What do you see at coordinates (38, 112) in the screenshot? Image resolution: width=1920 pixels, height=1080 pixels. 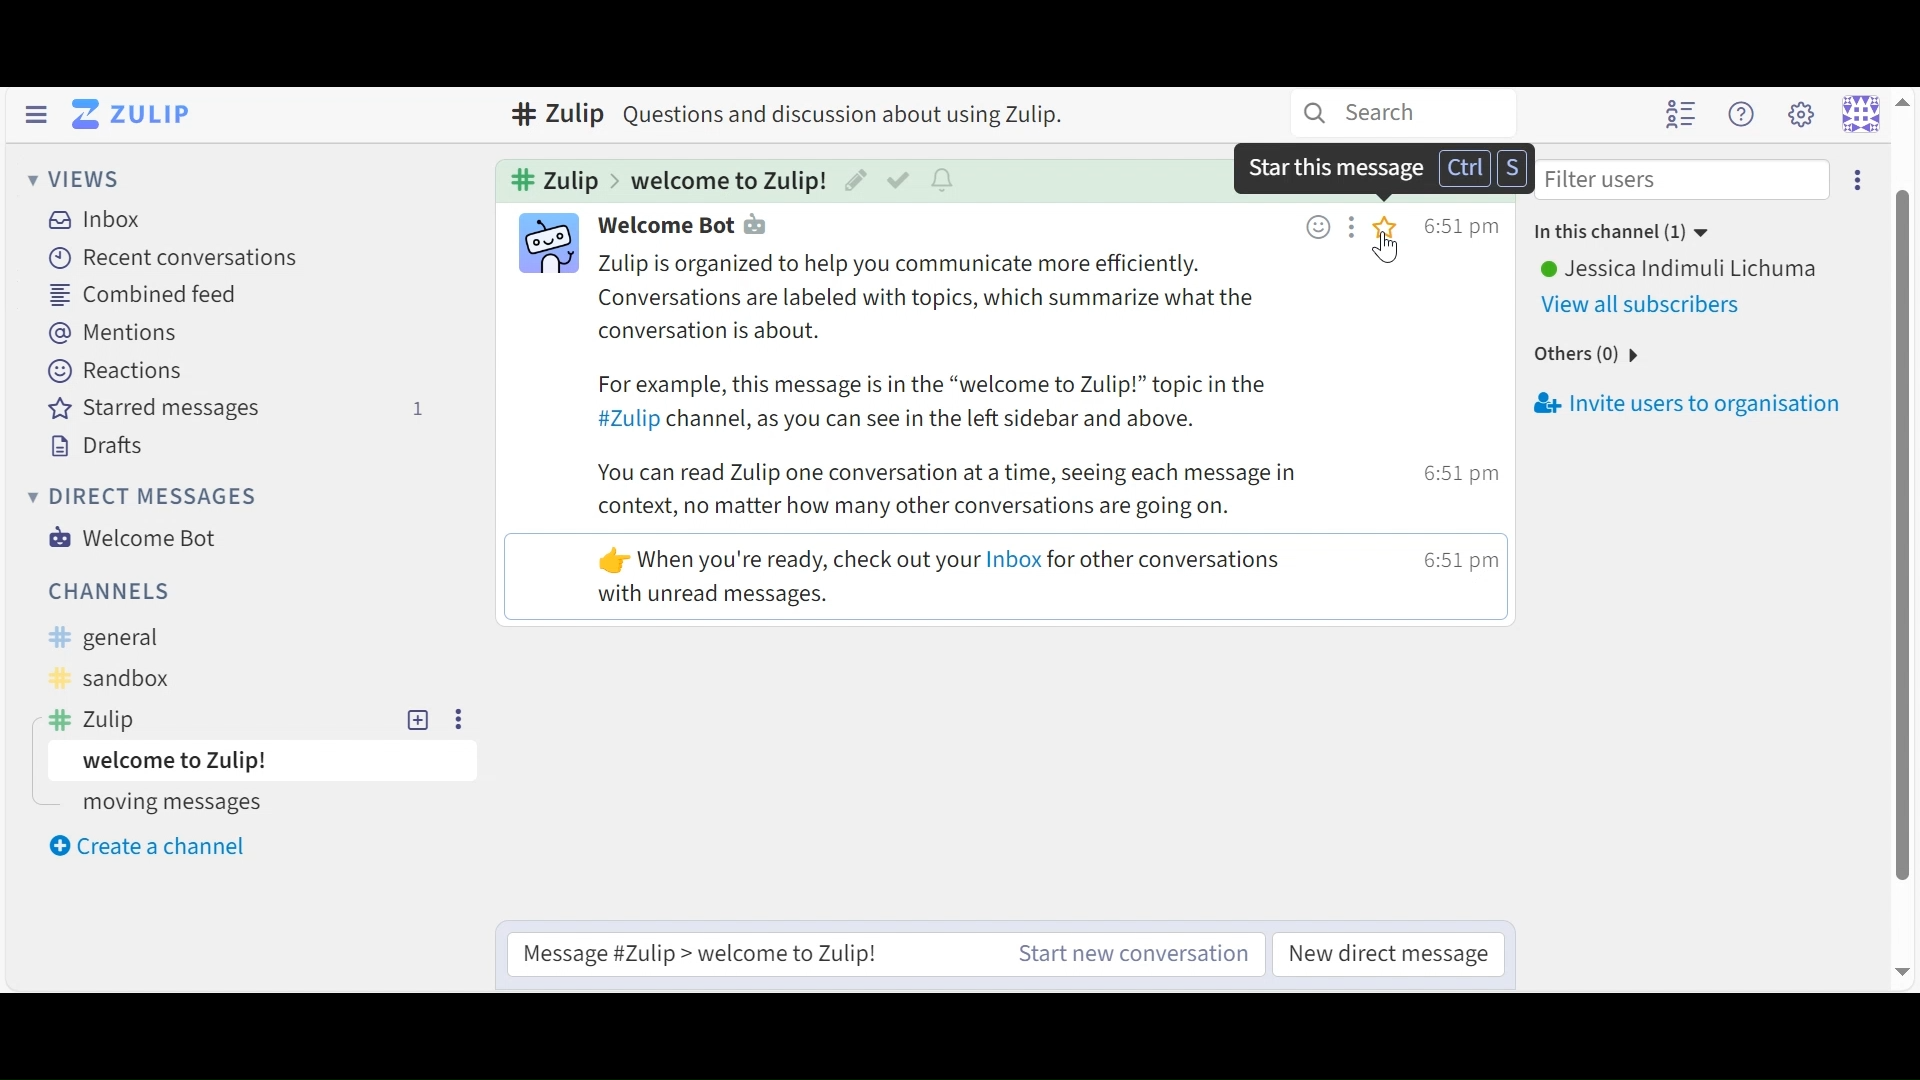 I see `Hide Sidebar` at bounding box center [38, 112].